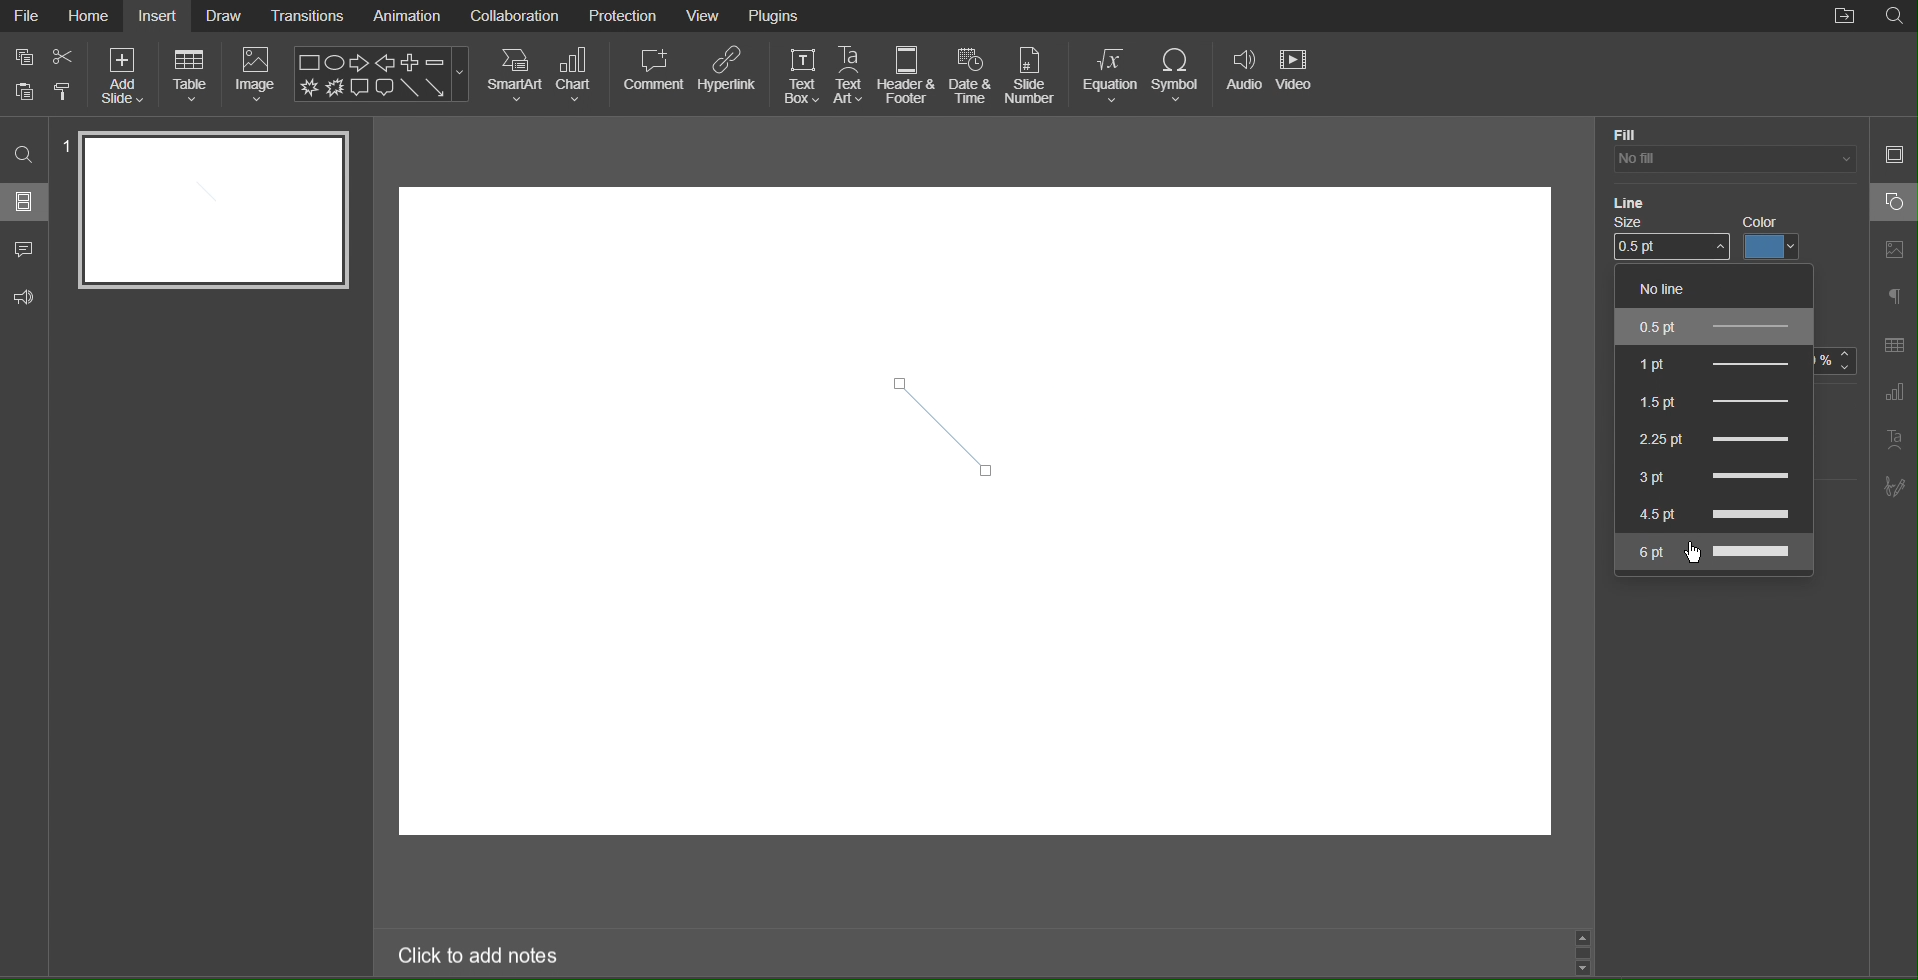 Image resolution: width=1918 pixels, height=980 pixels. Describe the element at coordinates (1894, 17) in the screenshot. I see `Search` at that location.